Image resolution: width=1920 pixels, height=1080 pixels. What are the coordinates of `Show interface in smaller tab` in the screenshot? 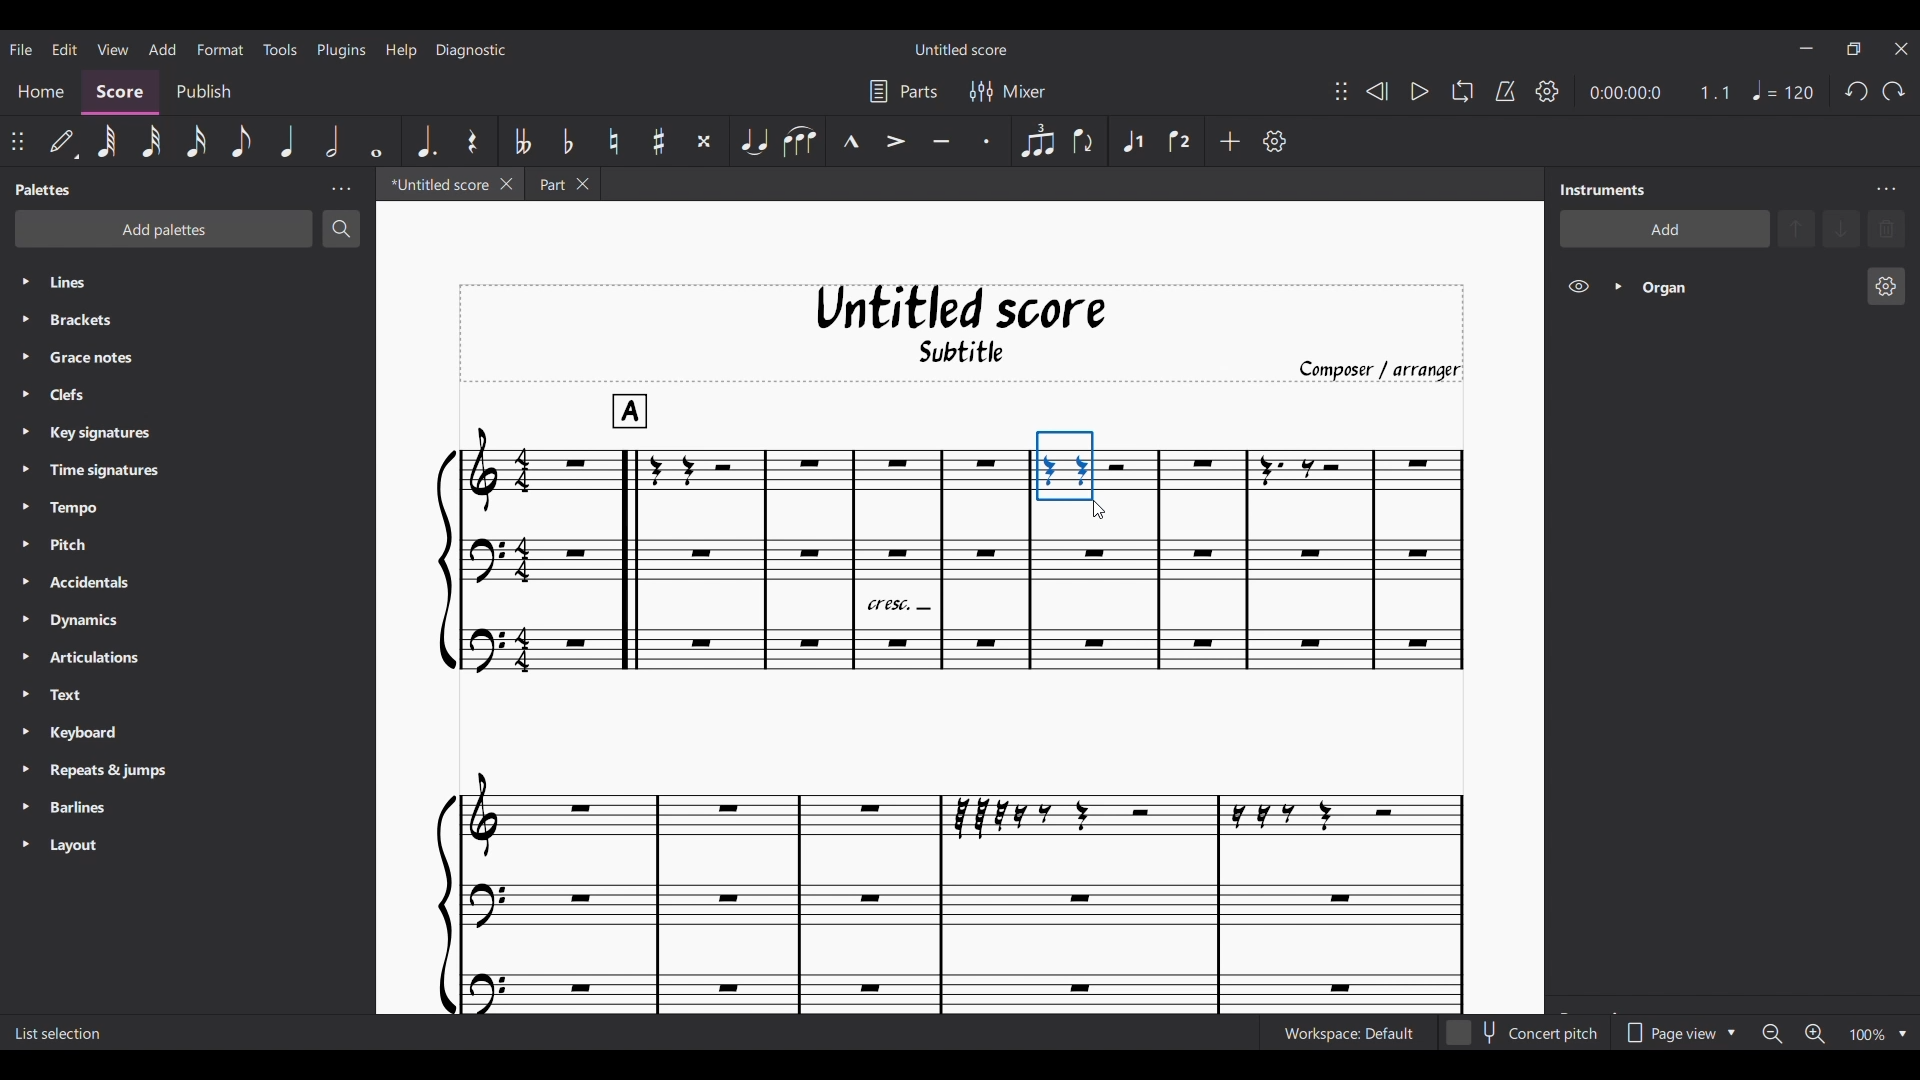 It's located at (1854, 49).